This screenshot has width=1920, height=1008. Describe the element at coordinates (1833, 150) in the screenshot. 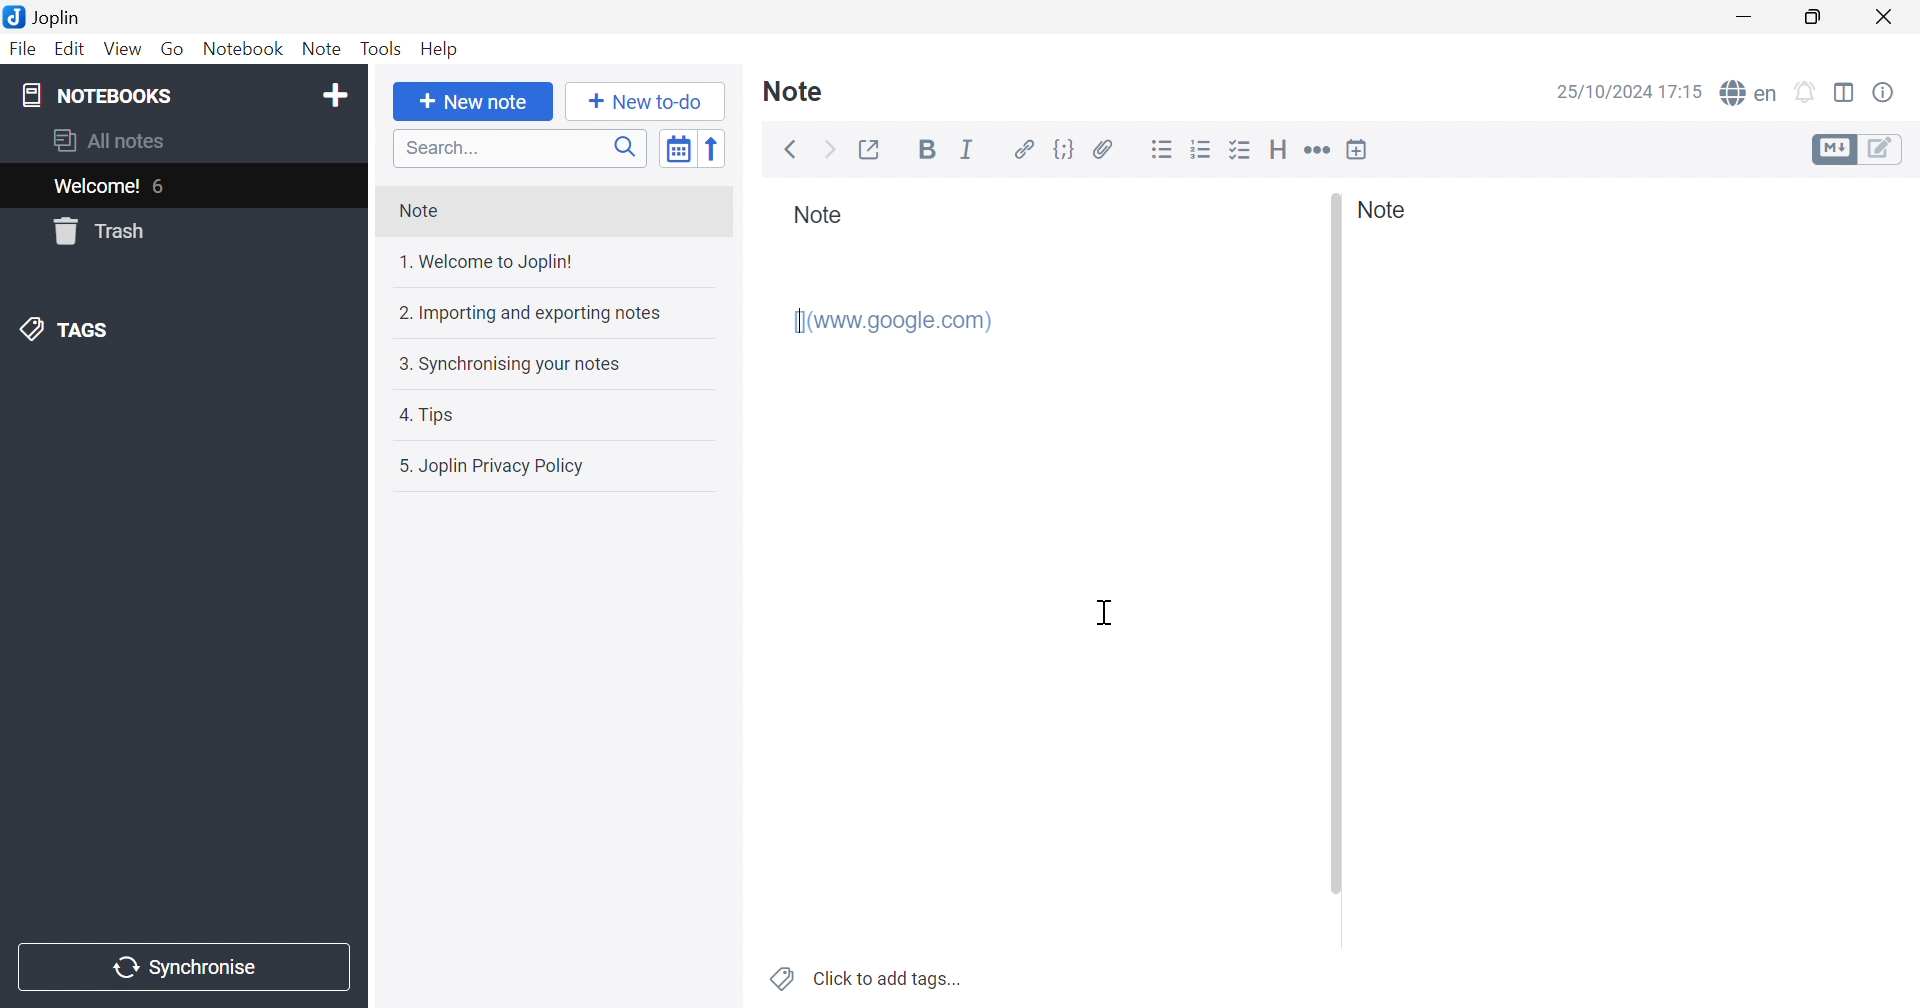

I see `Toggle editors` at that location.